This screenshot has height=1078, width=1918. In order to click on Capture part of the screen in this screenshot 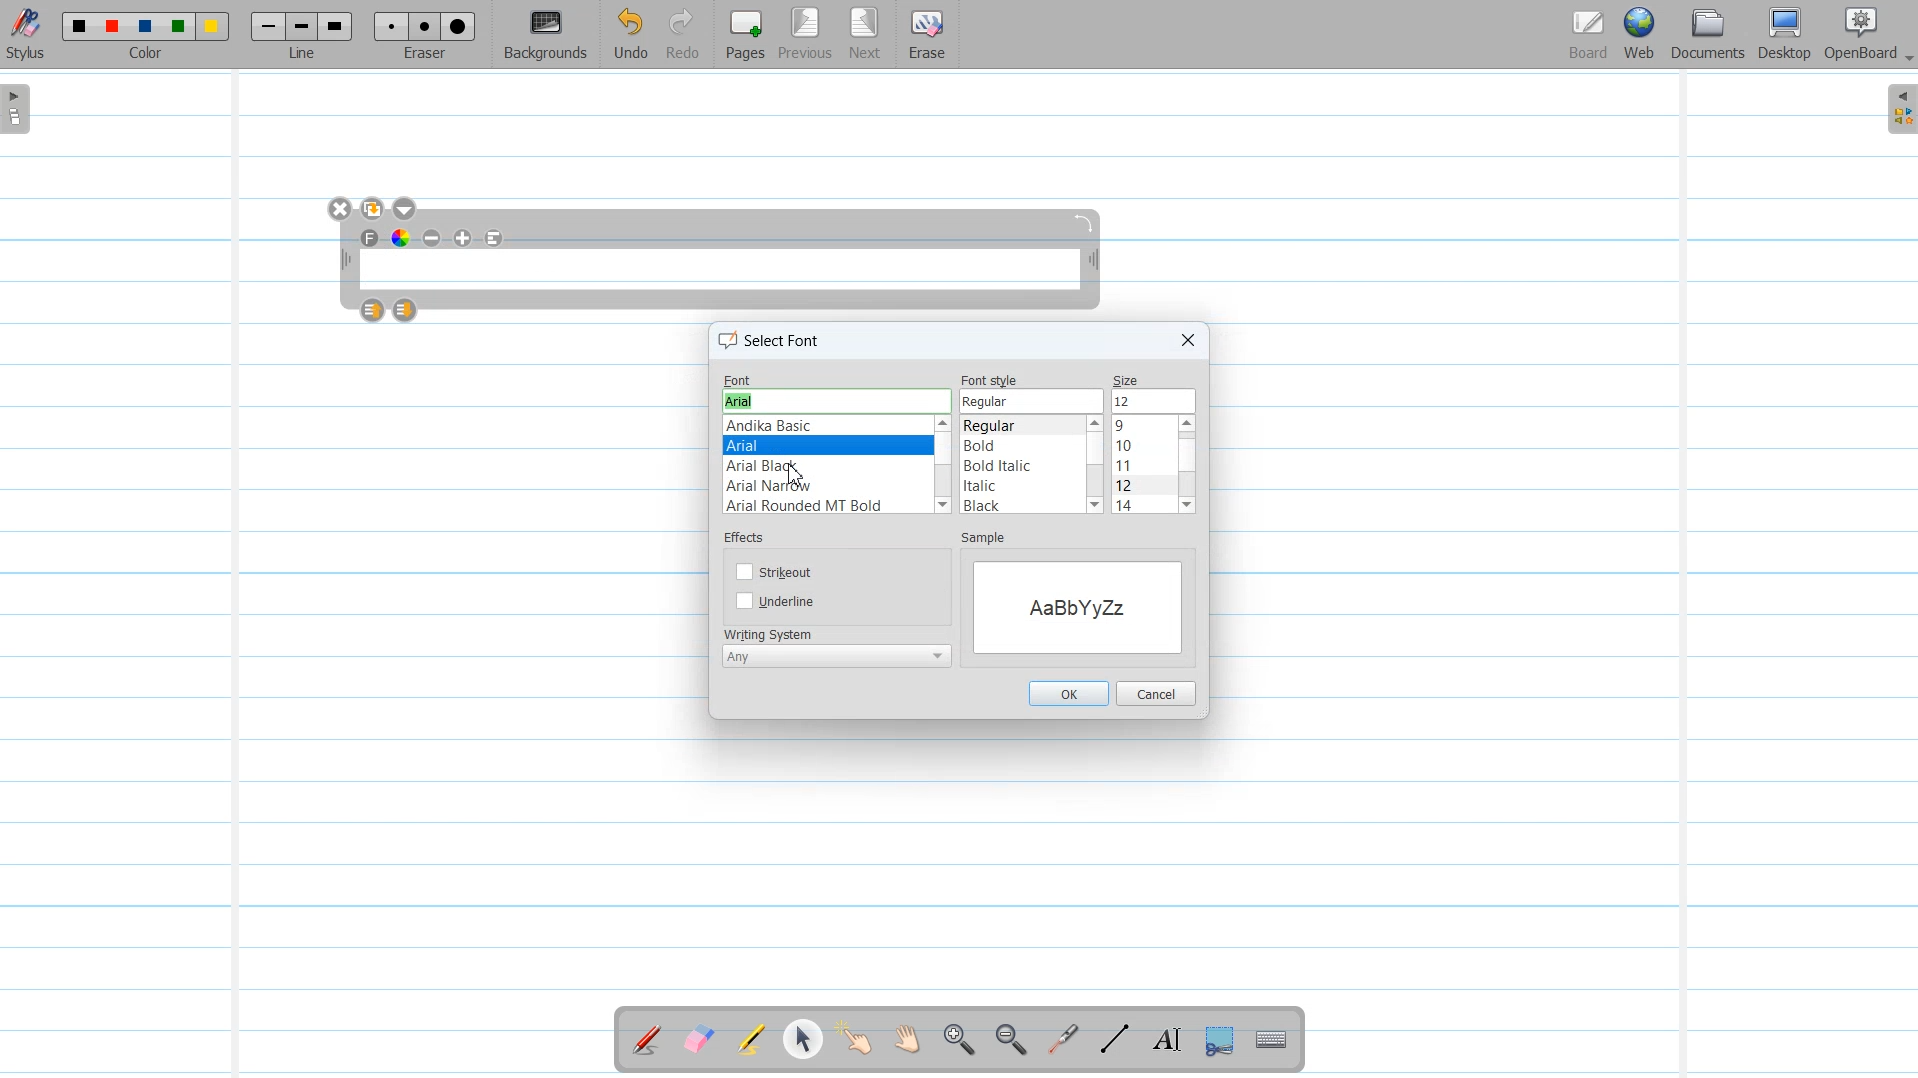, I will do `click(1217, 1041)`.